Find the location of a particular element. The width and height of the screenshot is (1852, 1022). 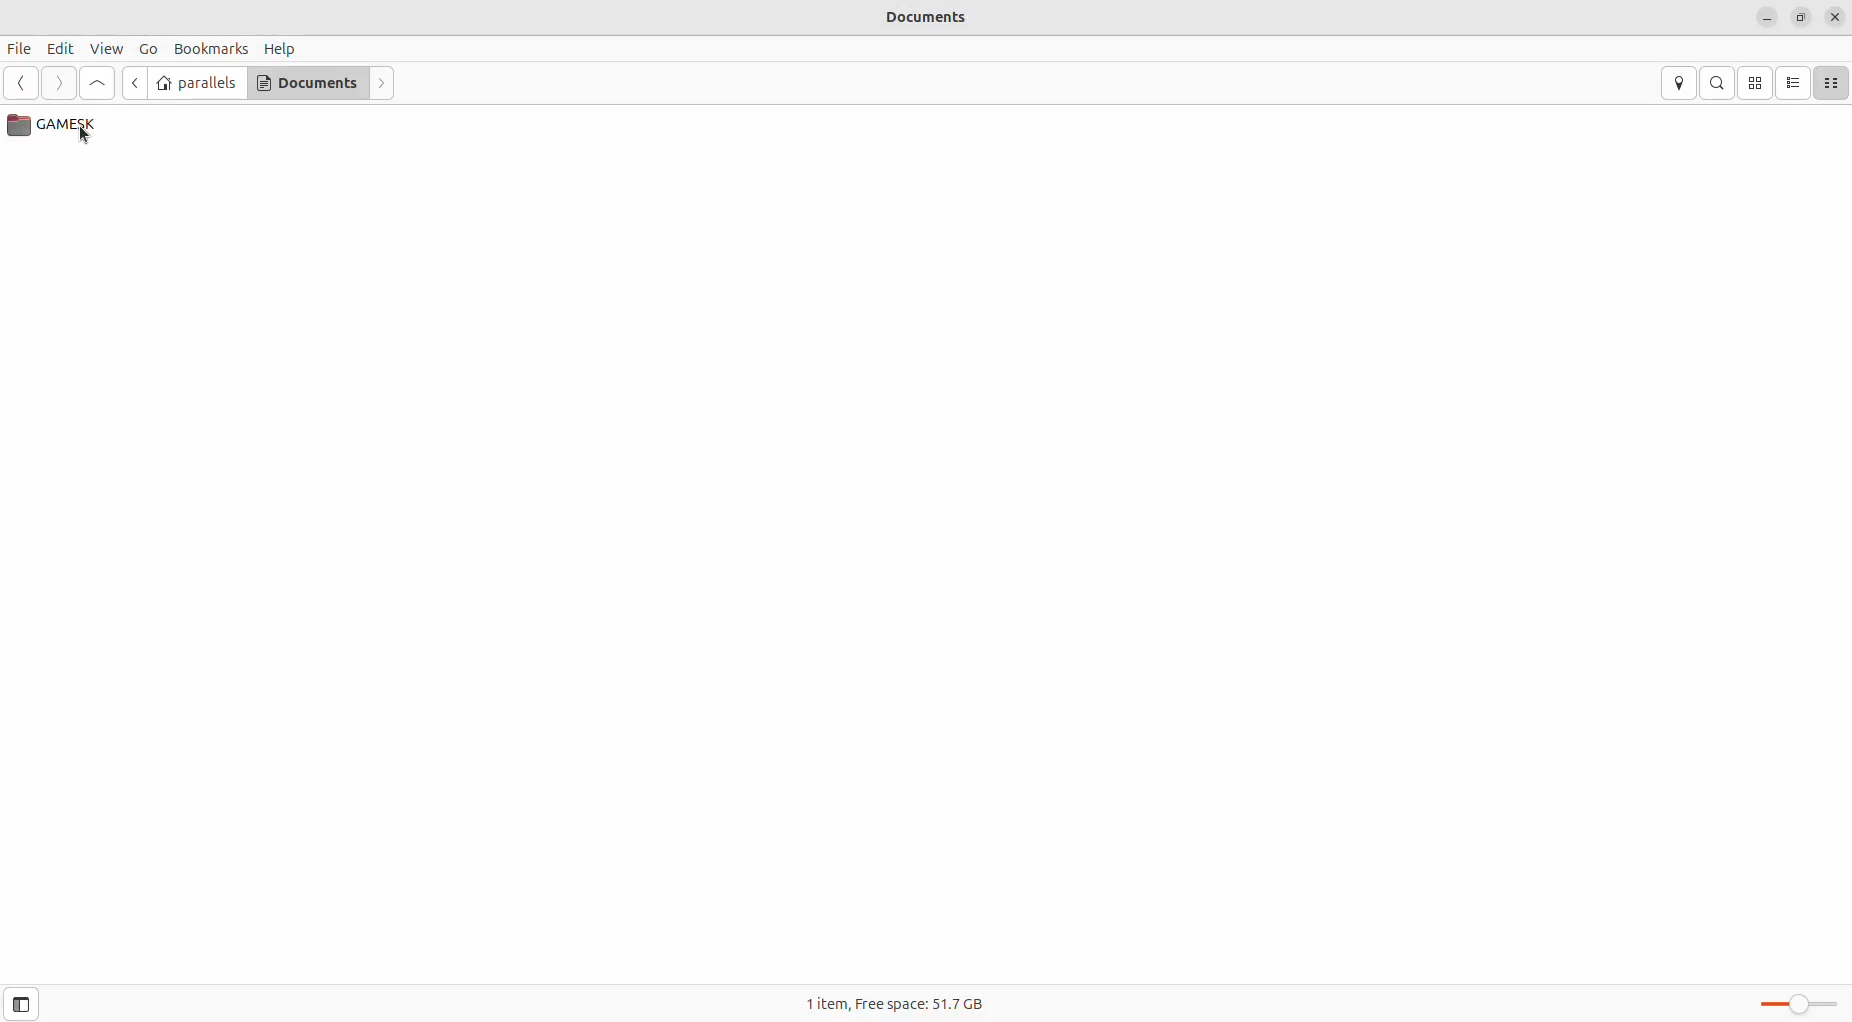

Go is located at coordinates (150, 50).